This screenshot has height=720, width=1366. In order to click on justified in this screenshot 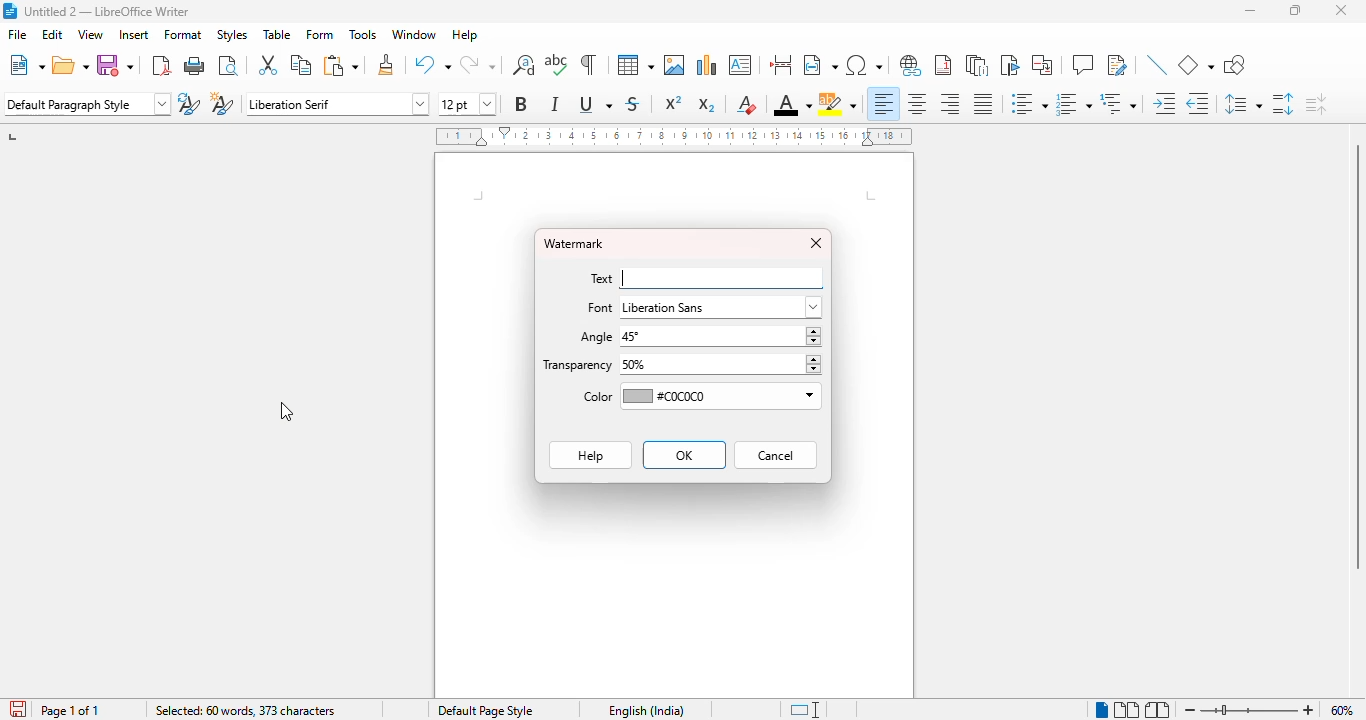, I will do `click(982, 104)`.